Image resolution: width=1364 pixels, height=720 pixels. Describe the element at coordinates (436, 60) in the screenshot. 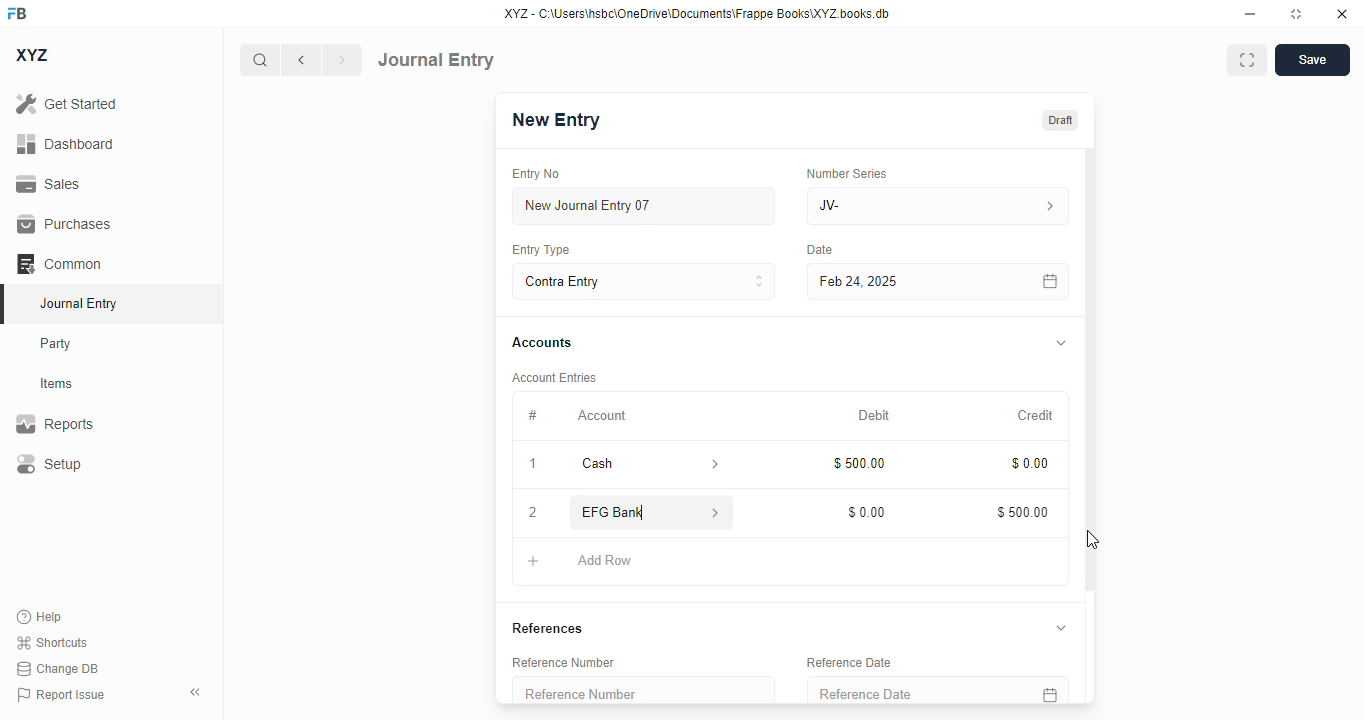

I see `journal entry` at that location.